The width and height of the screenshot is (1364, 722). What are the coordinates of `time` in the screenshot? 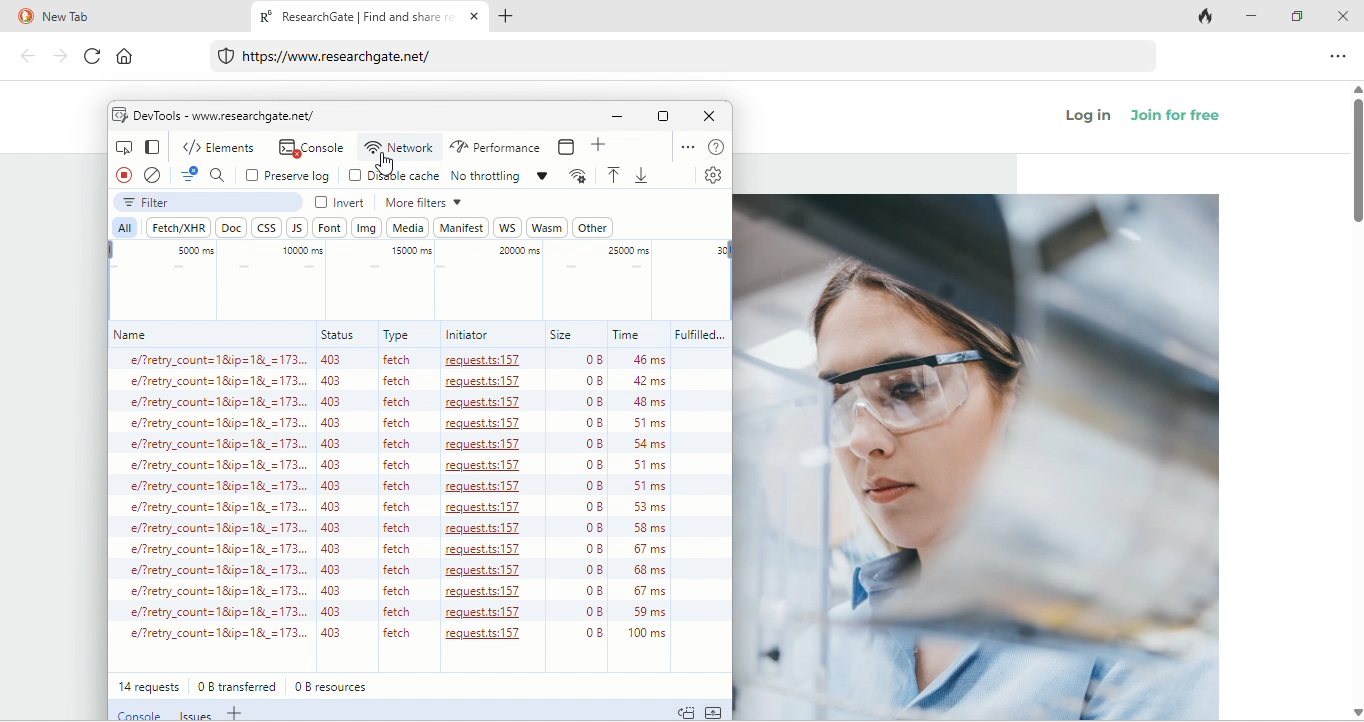 It's located at (628, 335).